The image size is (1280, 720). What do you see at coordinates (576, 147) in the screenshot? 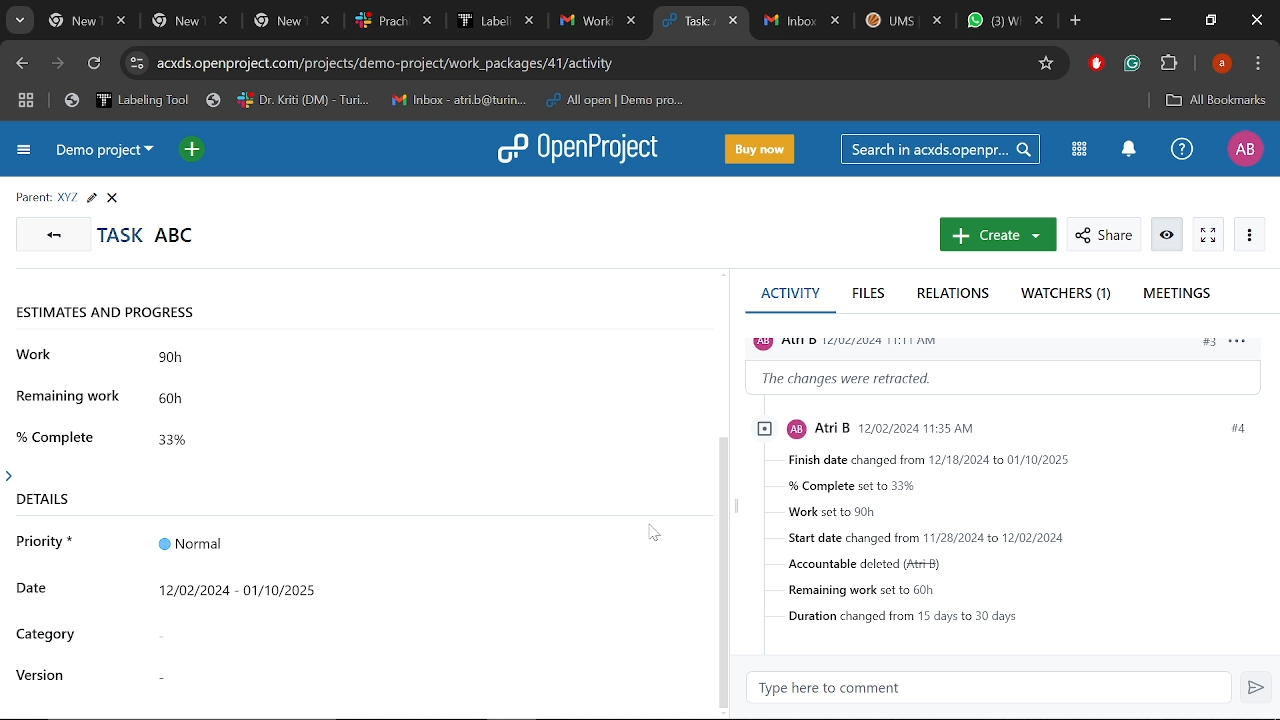
I see `Open project logo` at bounding box center [576, 147].